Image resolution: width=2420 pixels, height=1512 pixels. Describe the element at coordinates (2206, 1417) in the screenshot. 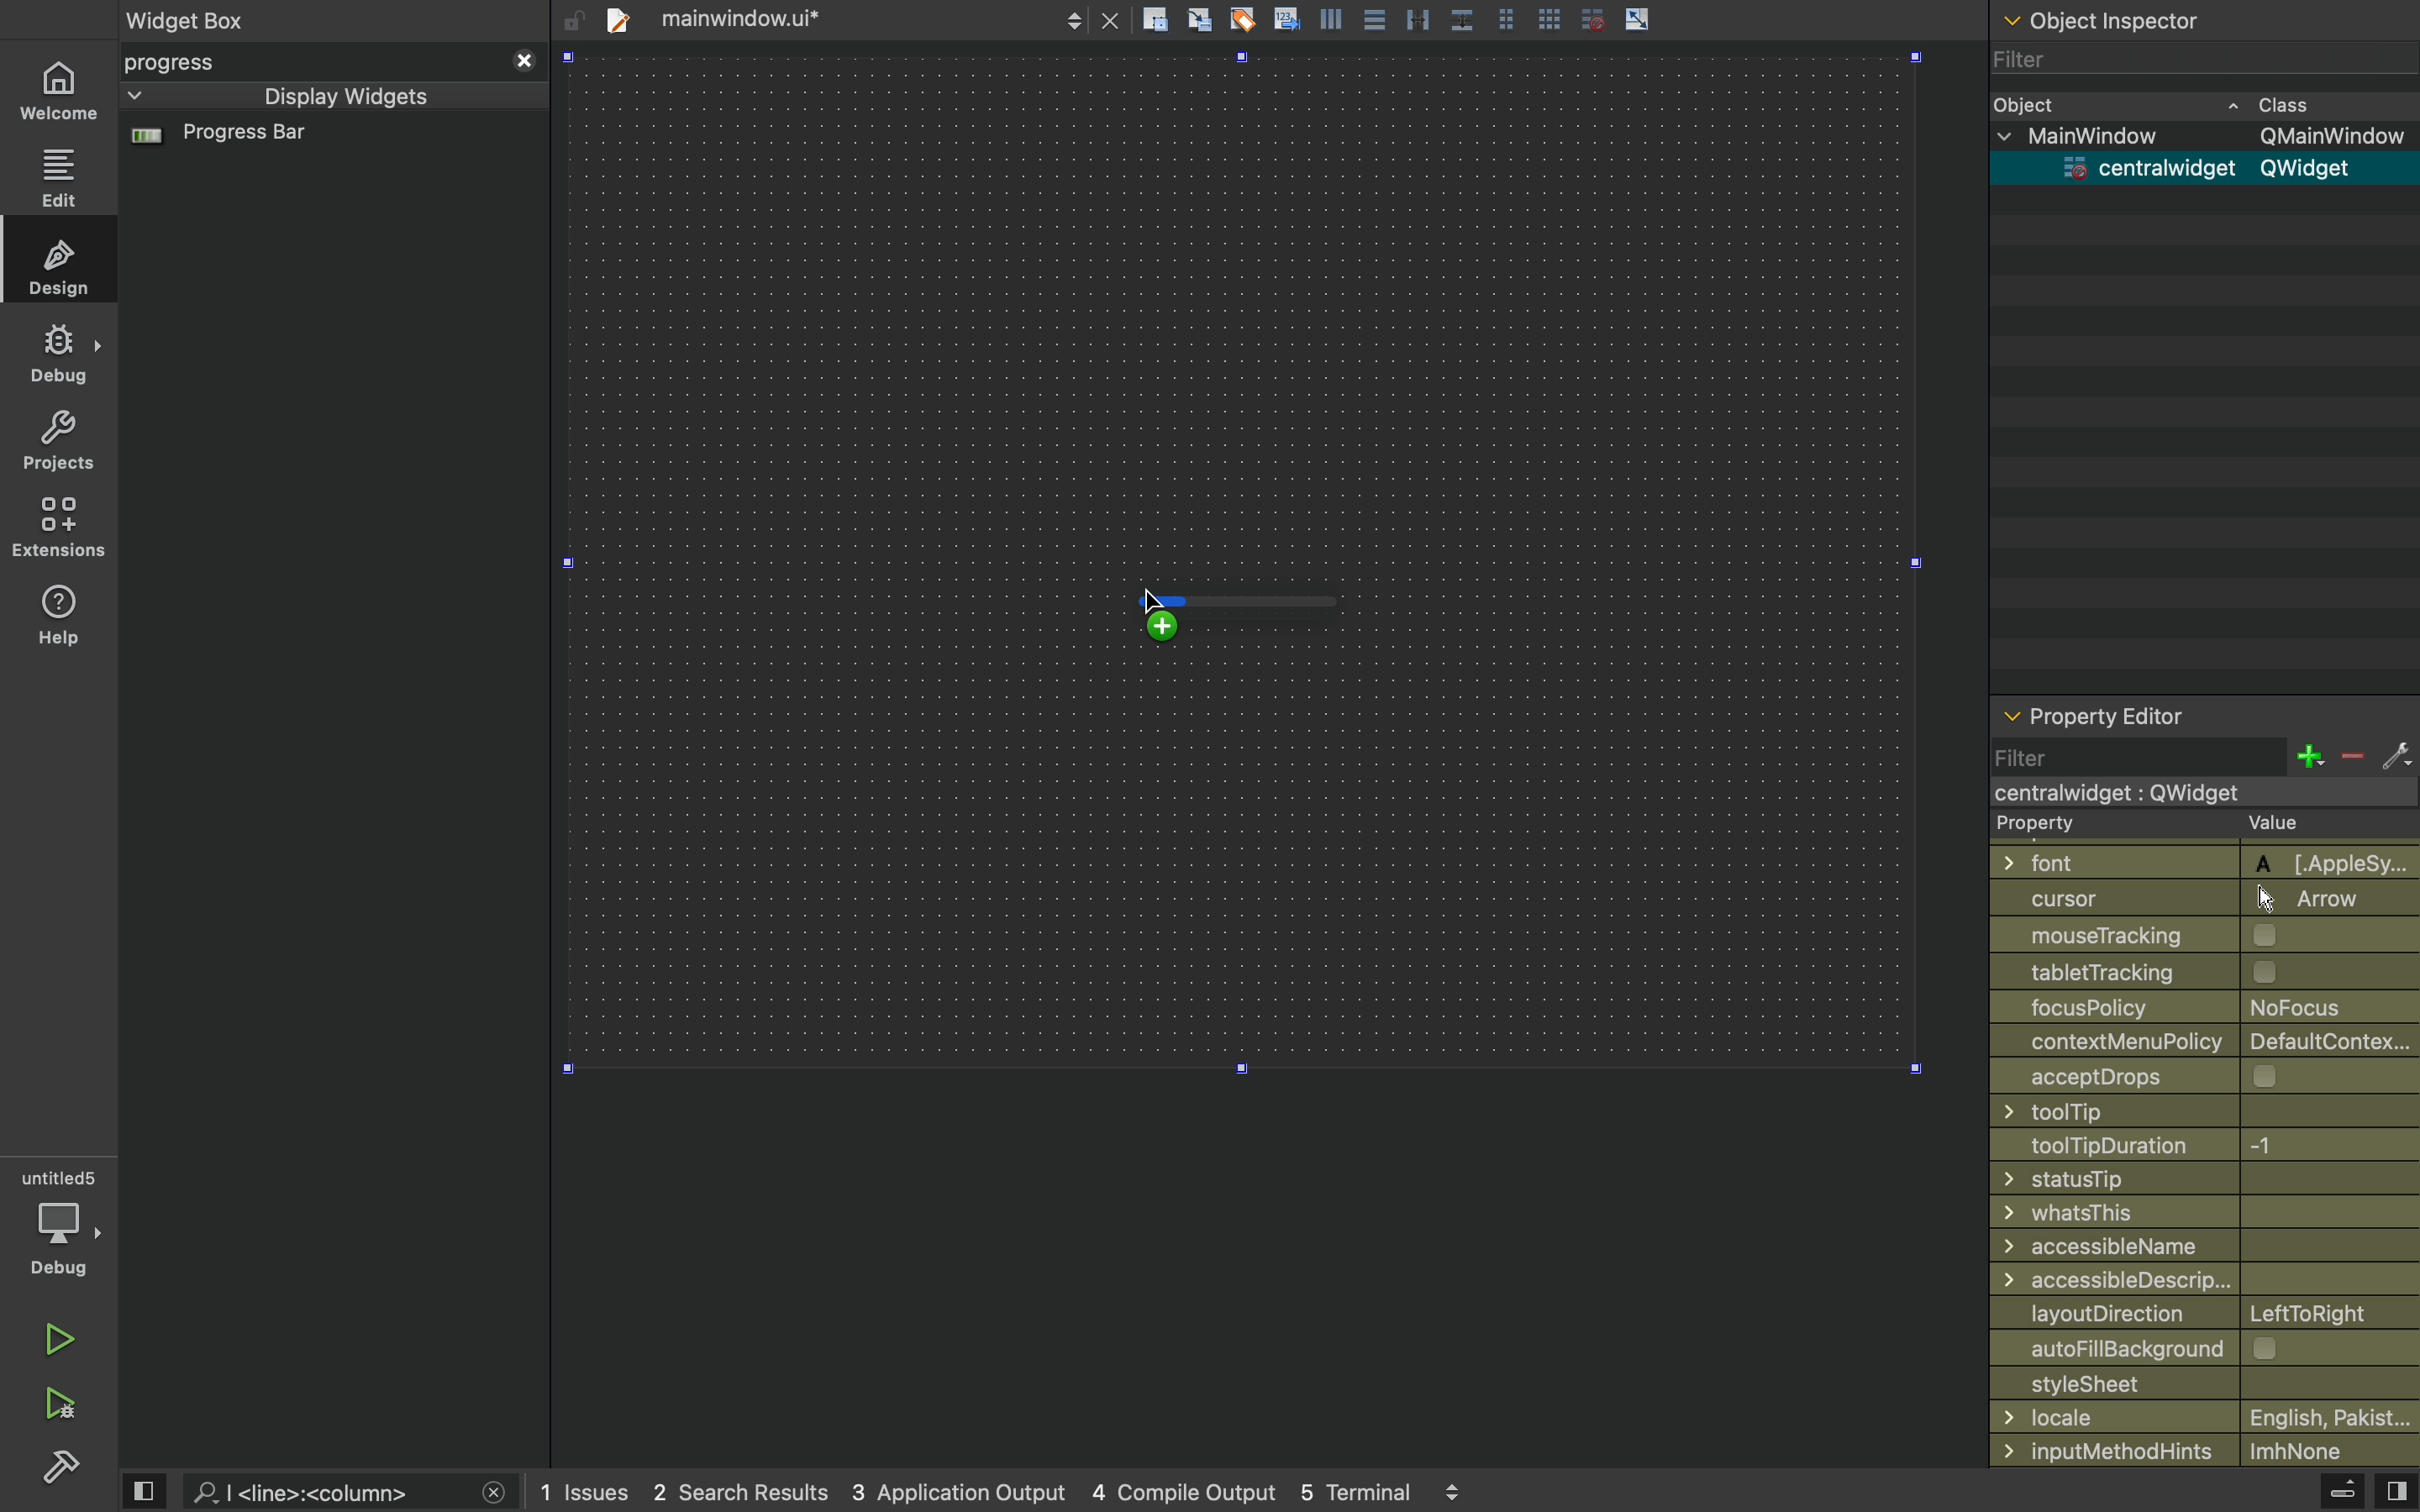

I see `locale` at that location.